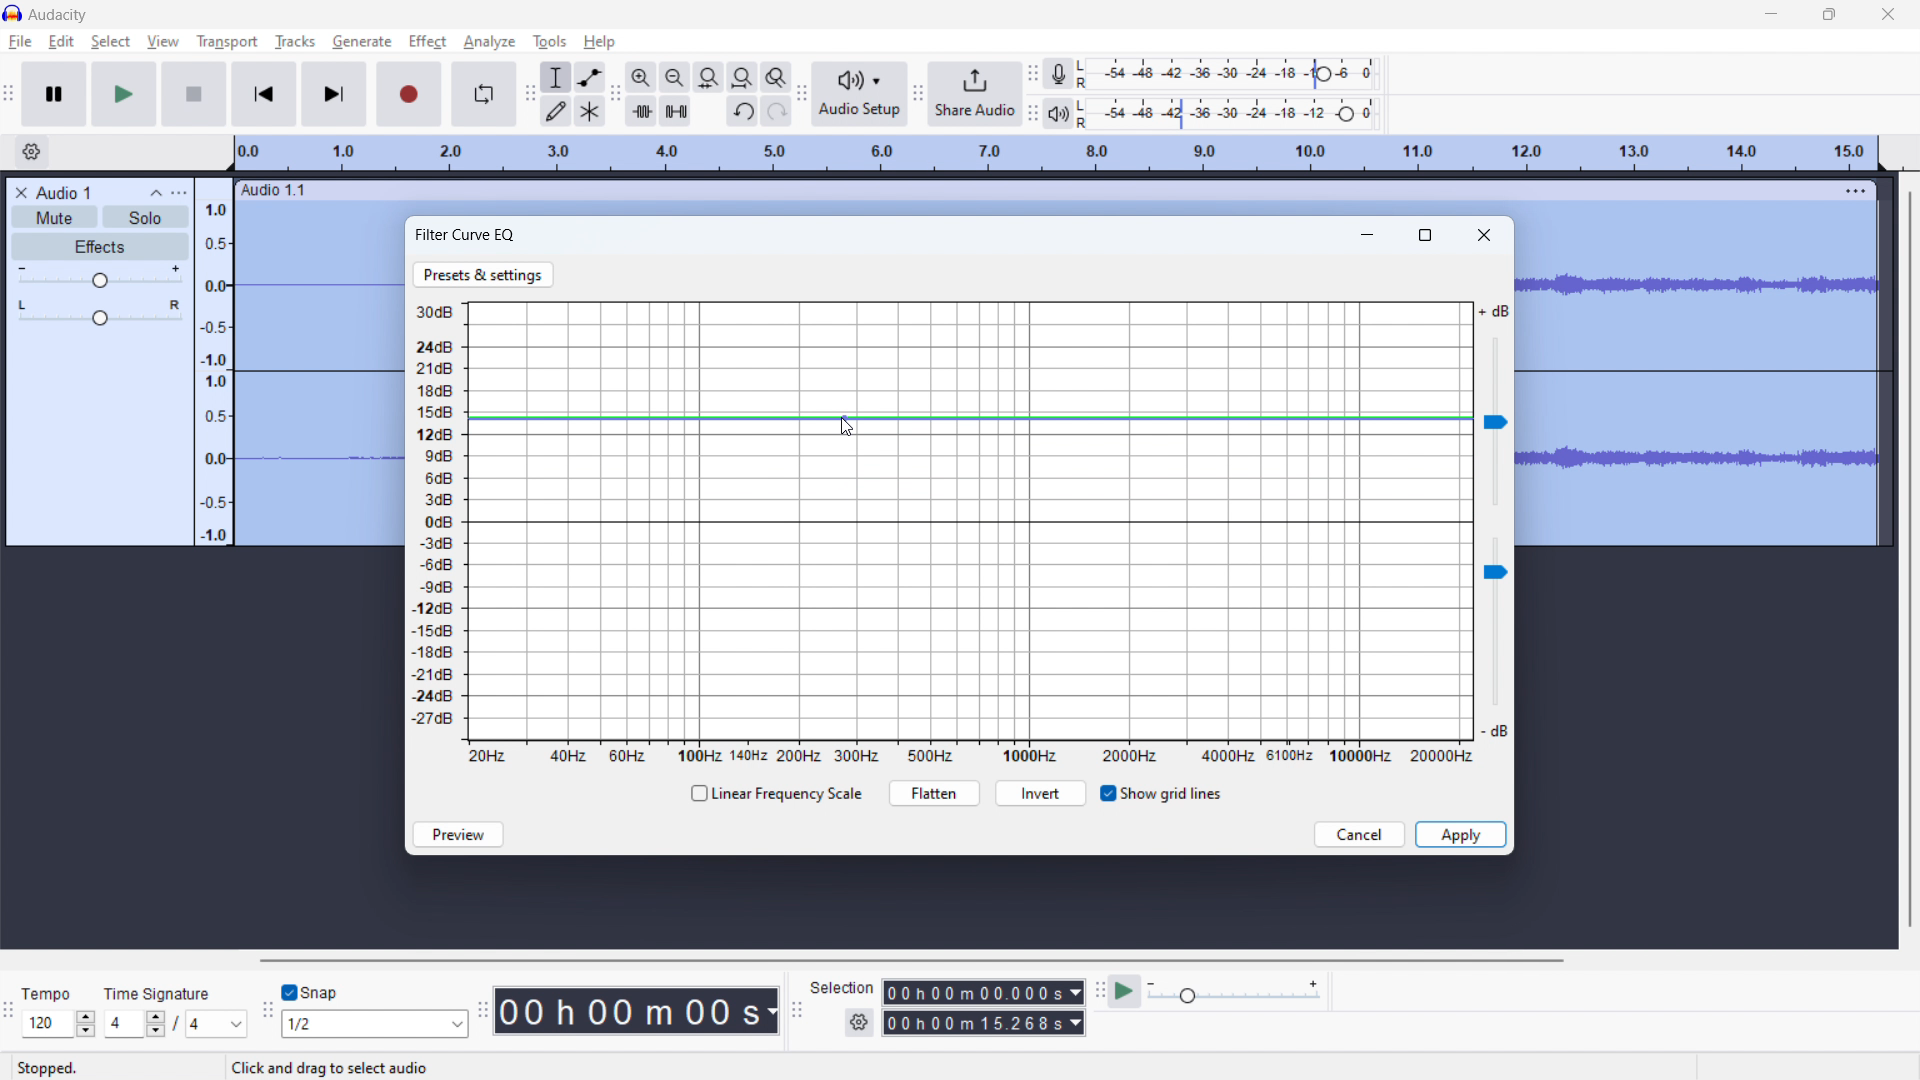 This screenshot has height=1080, width=1920. What do you see at coordinates (1234, 114) in the screenshot?
I see `playback level` at bounding box center [1234, 114].